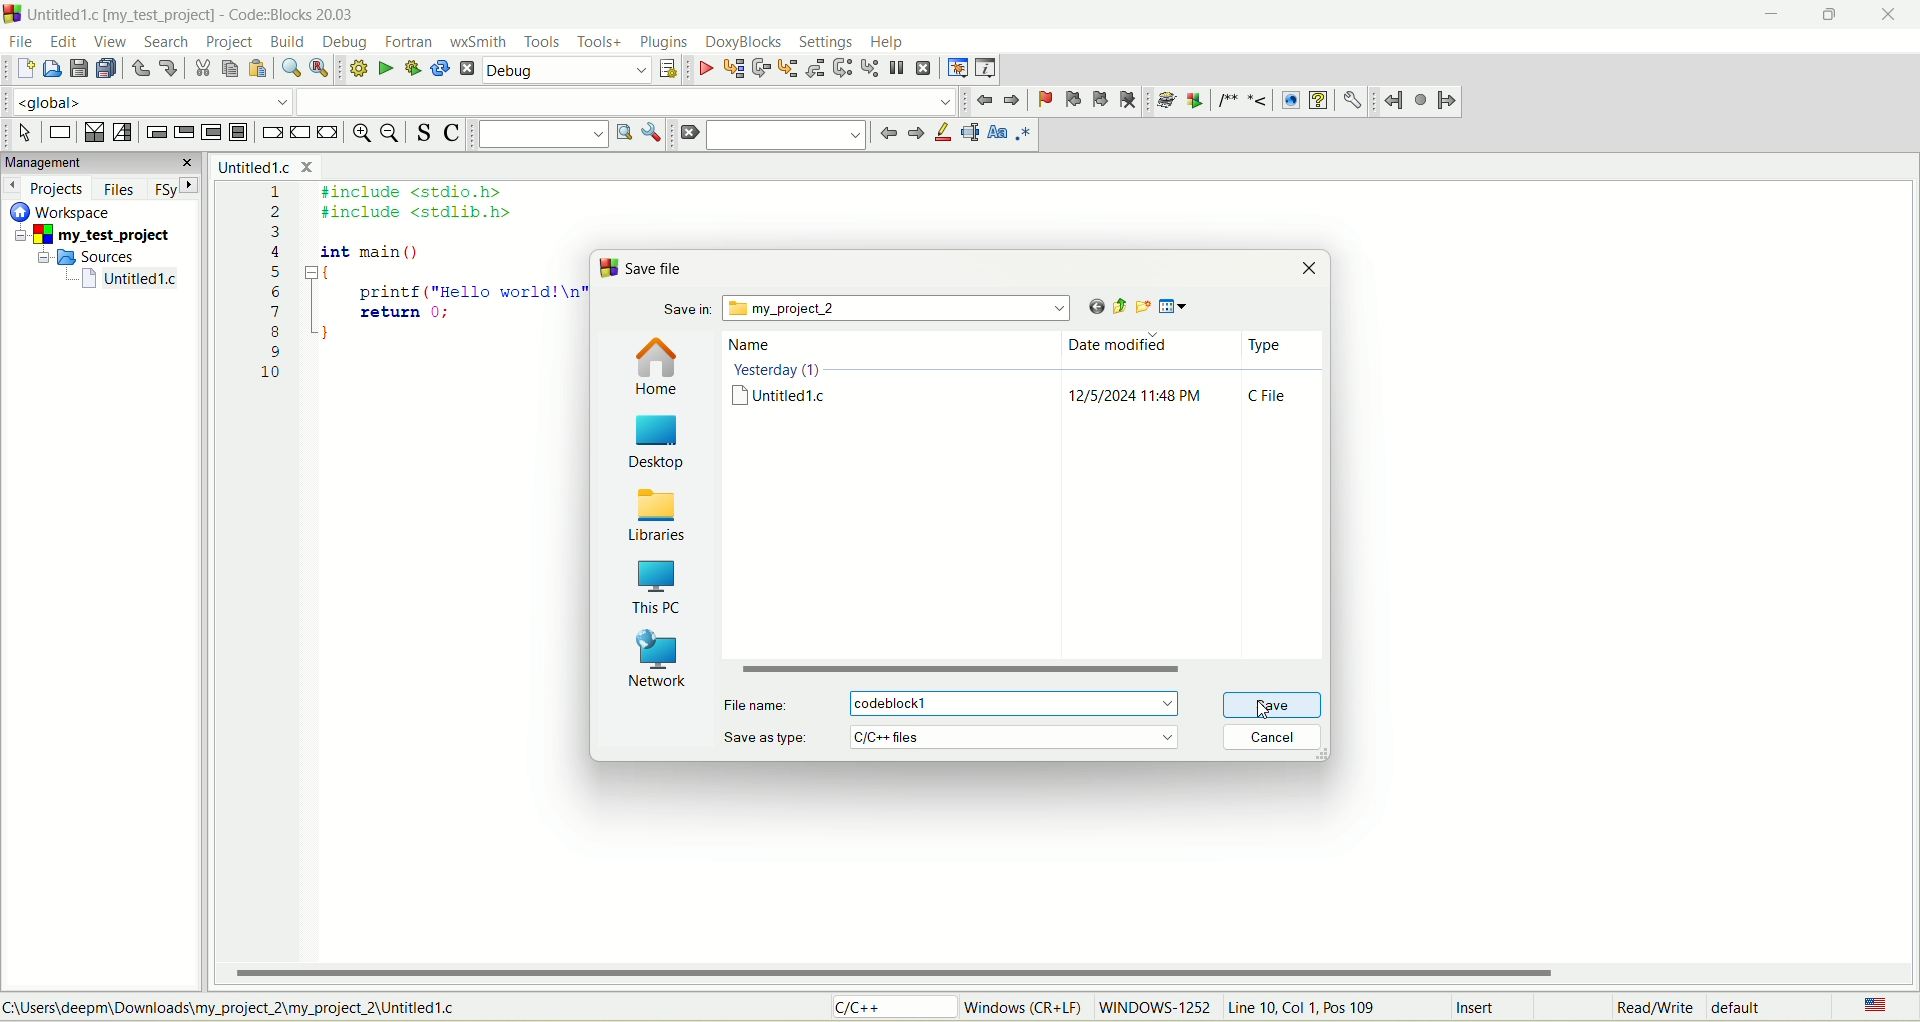 The width and height of the screenshot is (1920, 1022). I want to click on save everything, so click(106, 69).